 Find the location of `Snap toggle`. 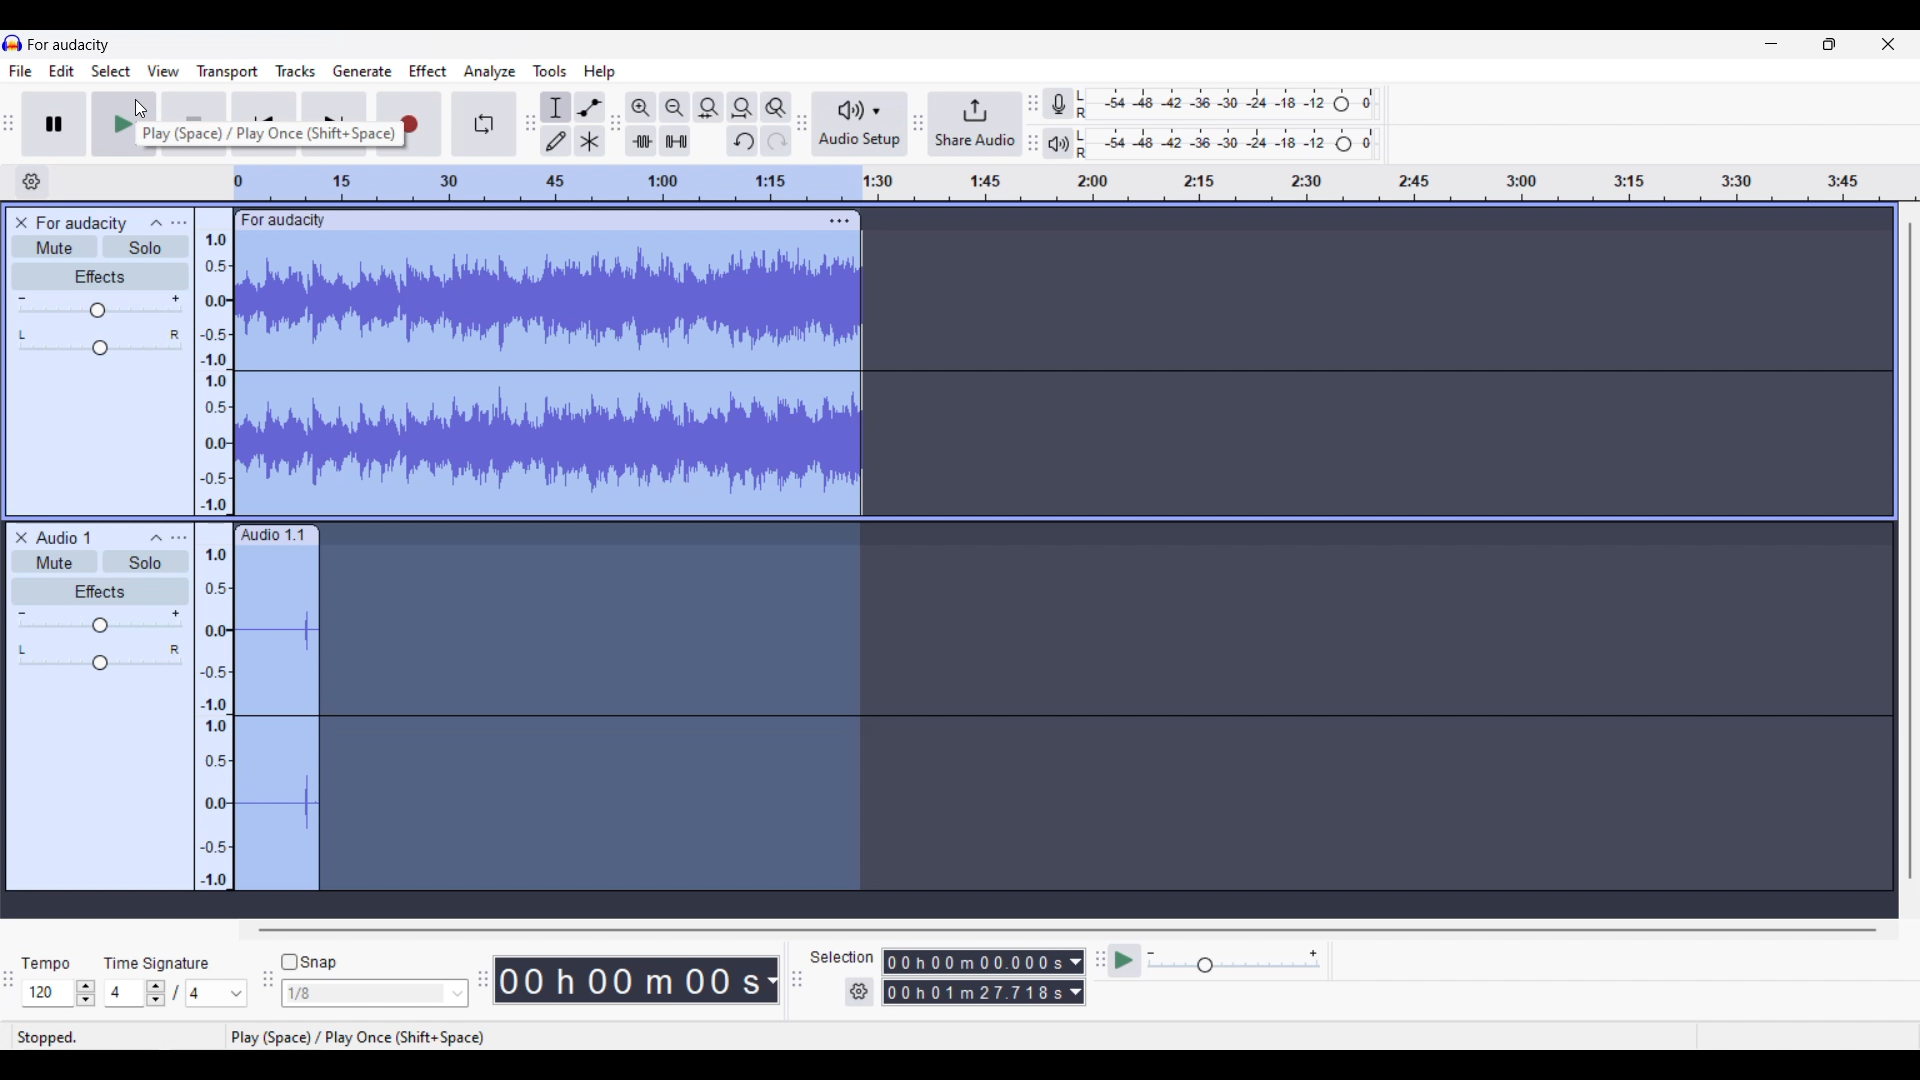

Snap toggle is located at coordinates (309, 962).